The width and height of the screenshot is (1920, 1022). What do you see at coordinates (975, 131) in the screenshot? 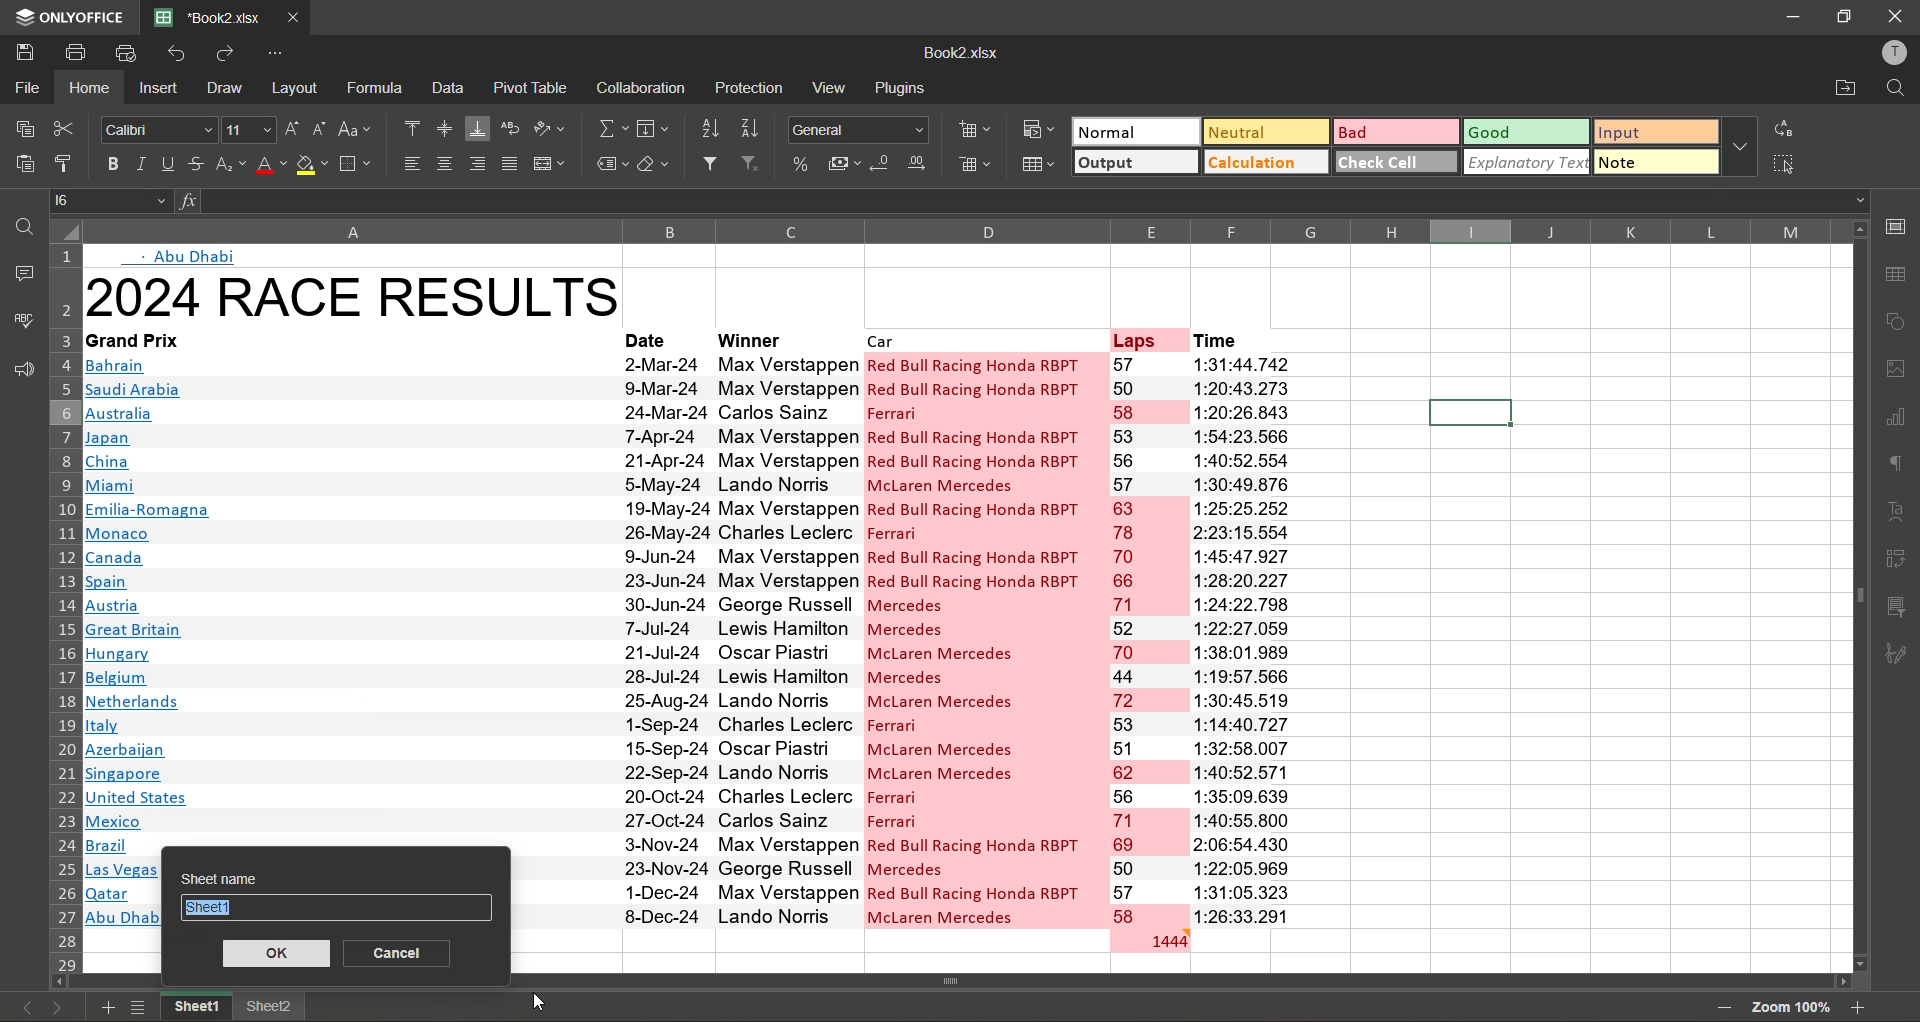
I see `insert cells` at bounding box center [975, 131].